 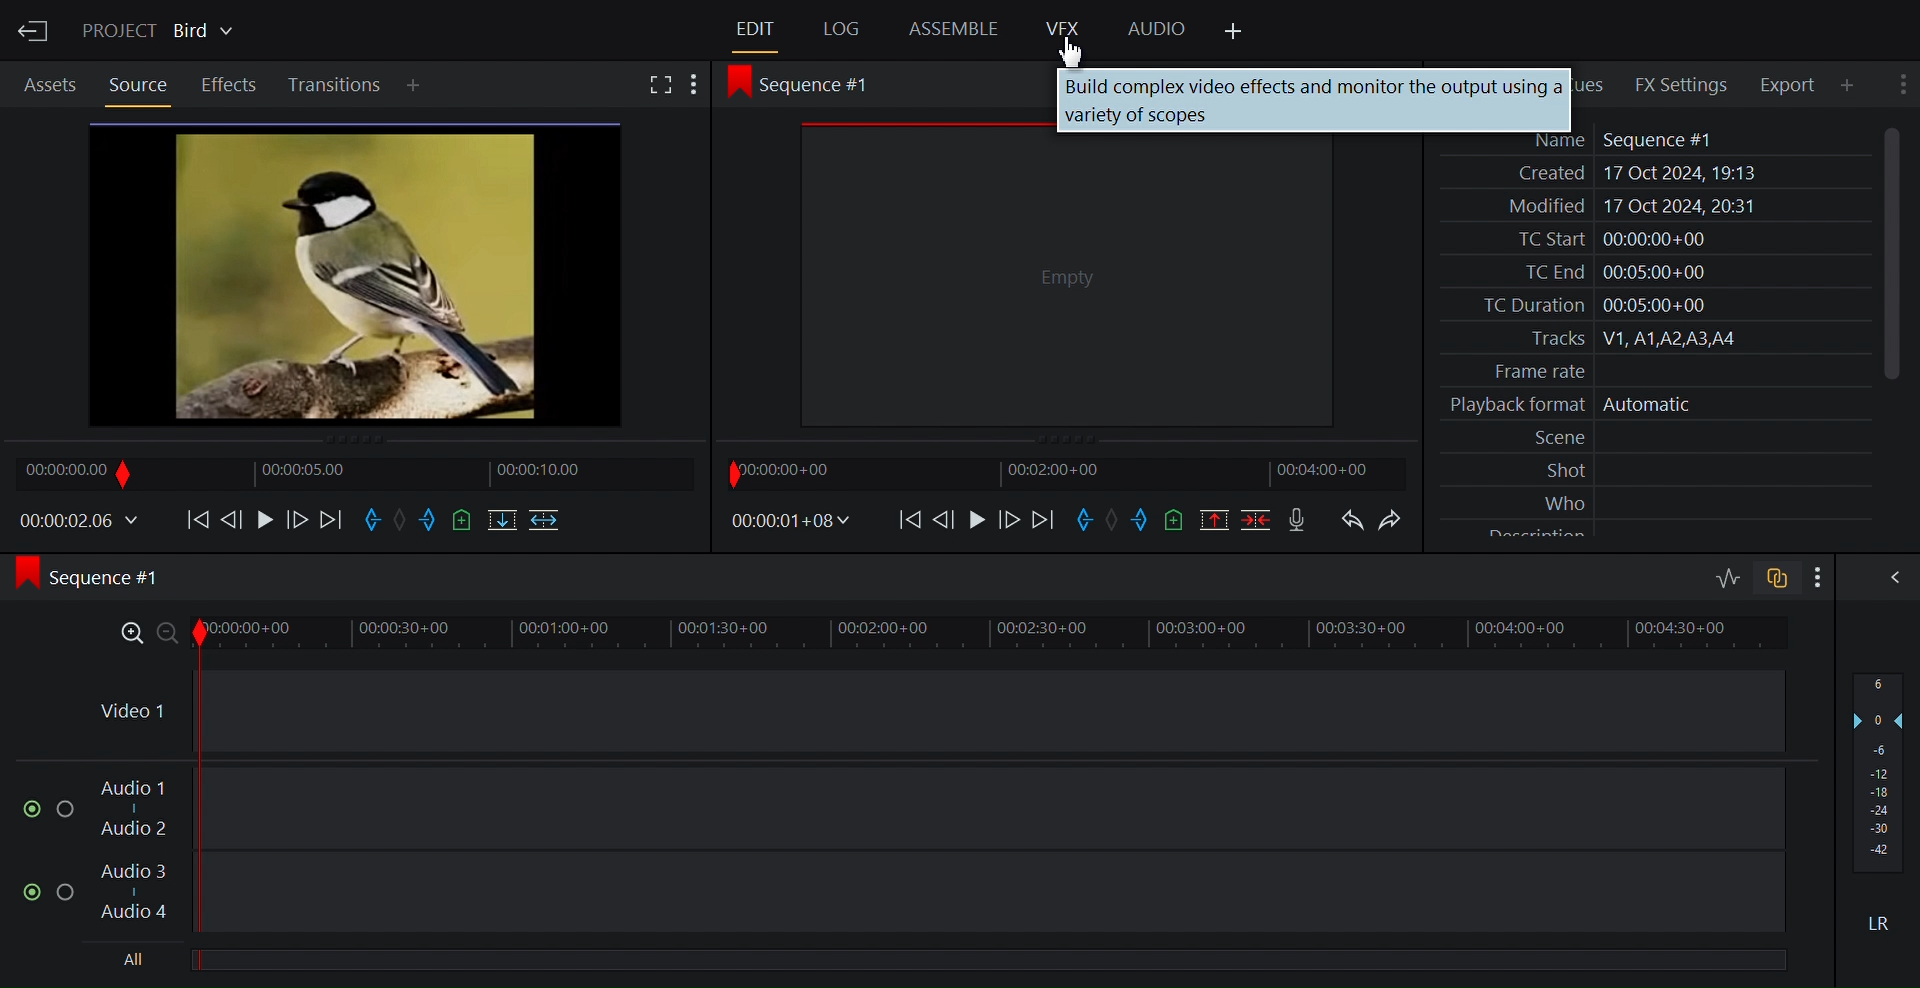 What do you see at coordinates (1893, 255) in the screenshot?
I see `Vertical Scroll bar` at bounding box center [1893, 255].